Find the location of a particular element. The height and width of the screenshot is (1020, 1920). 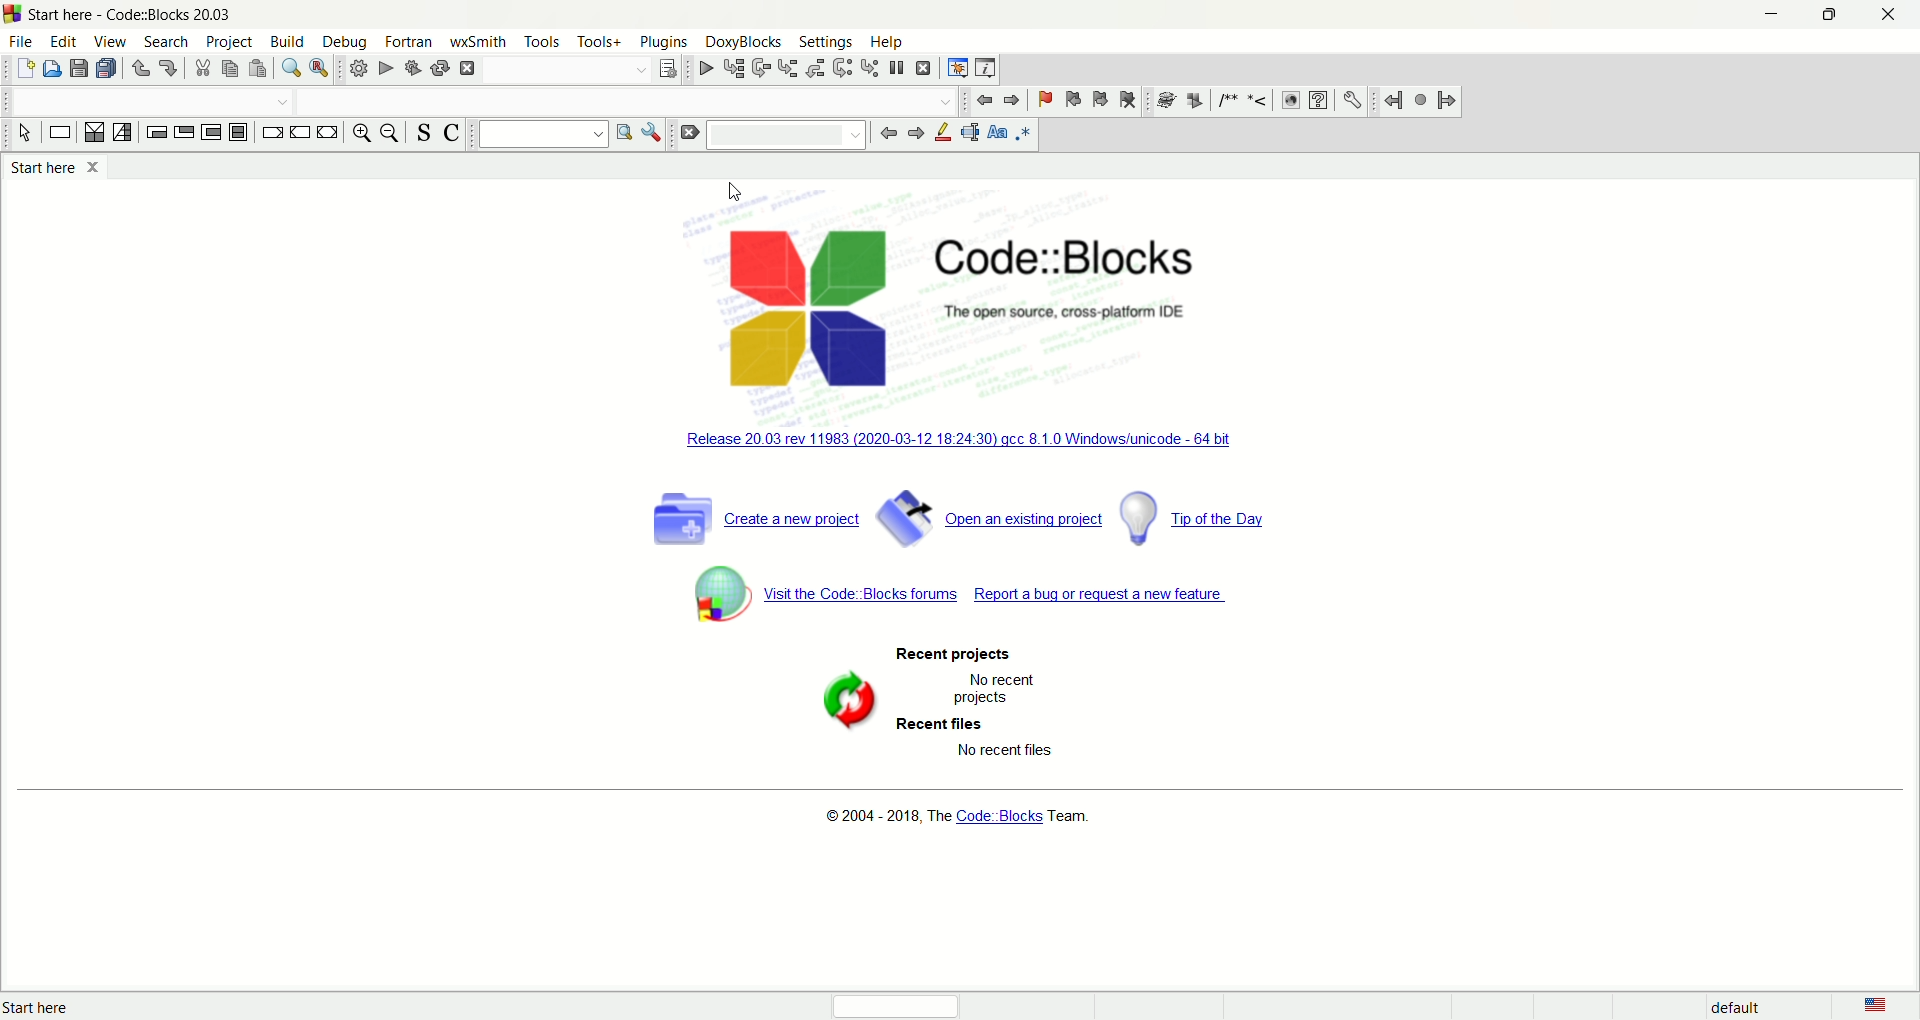

wxSmith is located at coordinates (478, 41).